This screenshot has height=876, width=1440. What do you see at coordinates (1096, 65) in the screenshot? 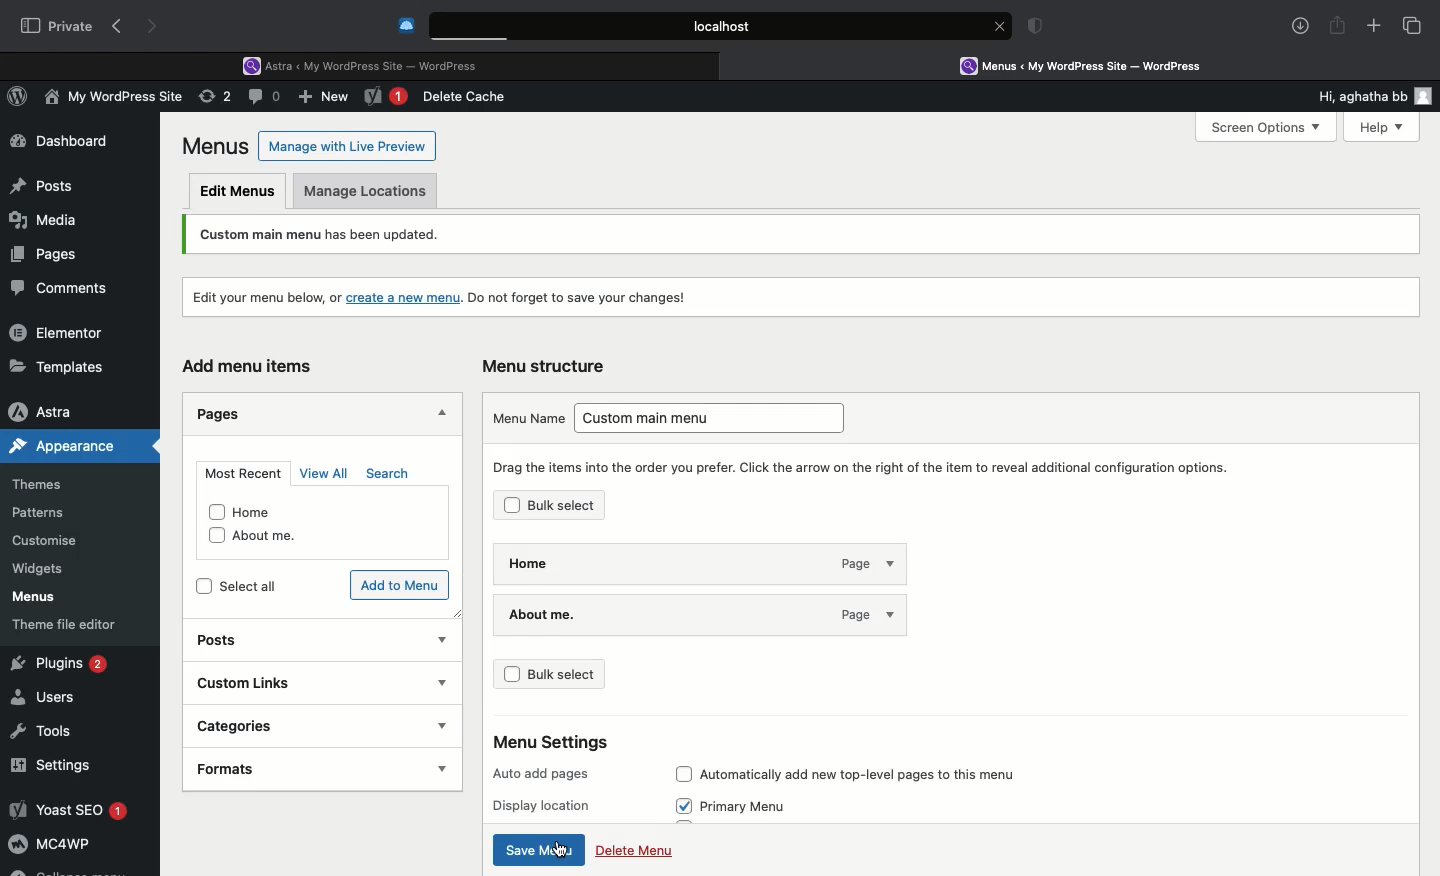
I see `Menus < My WordPress Site - WordPress` at bounding box center [1096, 65].